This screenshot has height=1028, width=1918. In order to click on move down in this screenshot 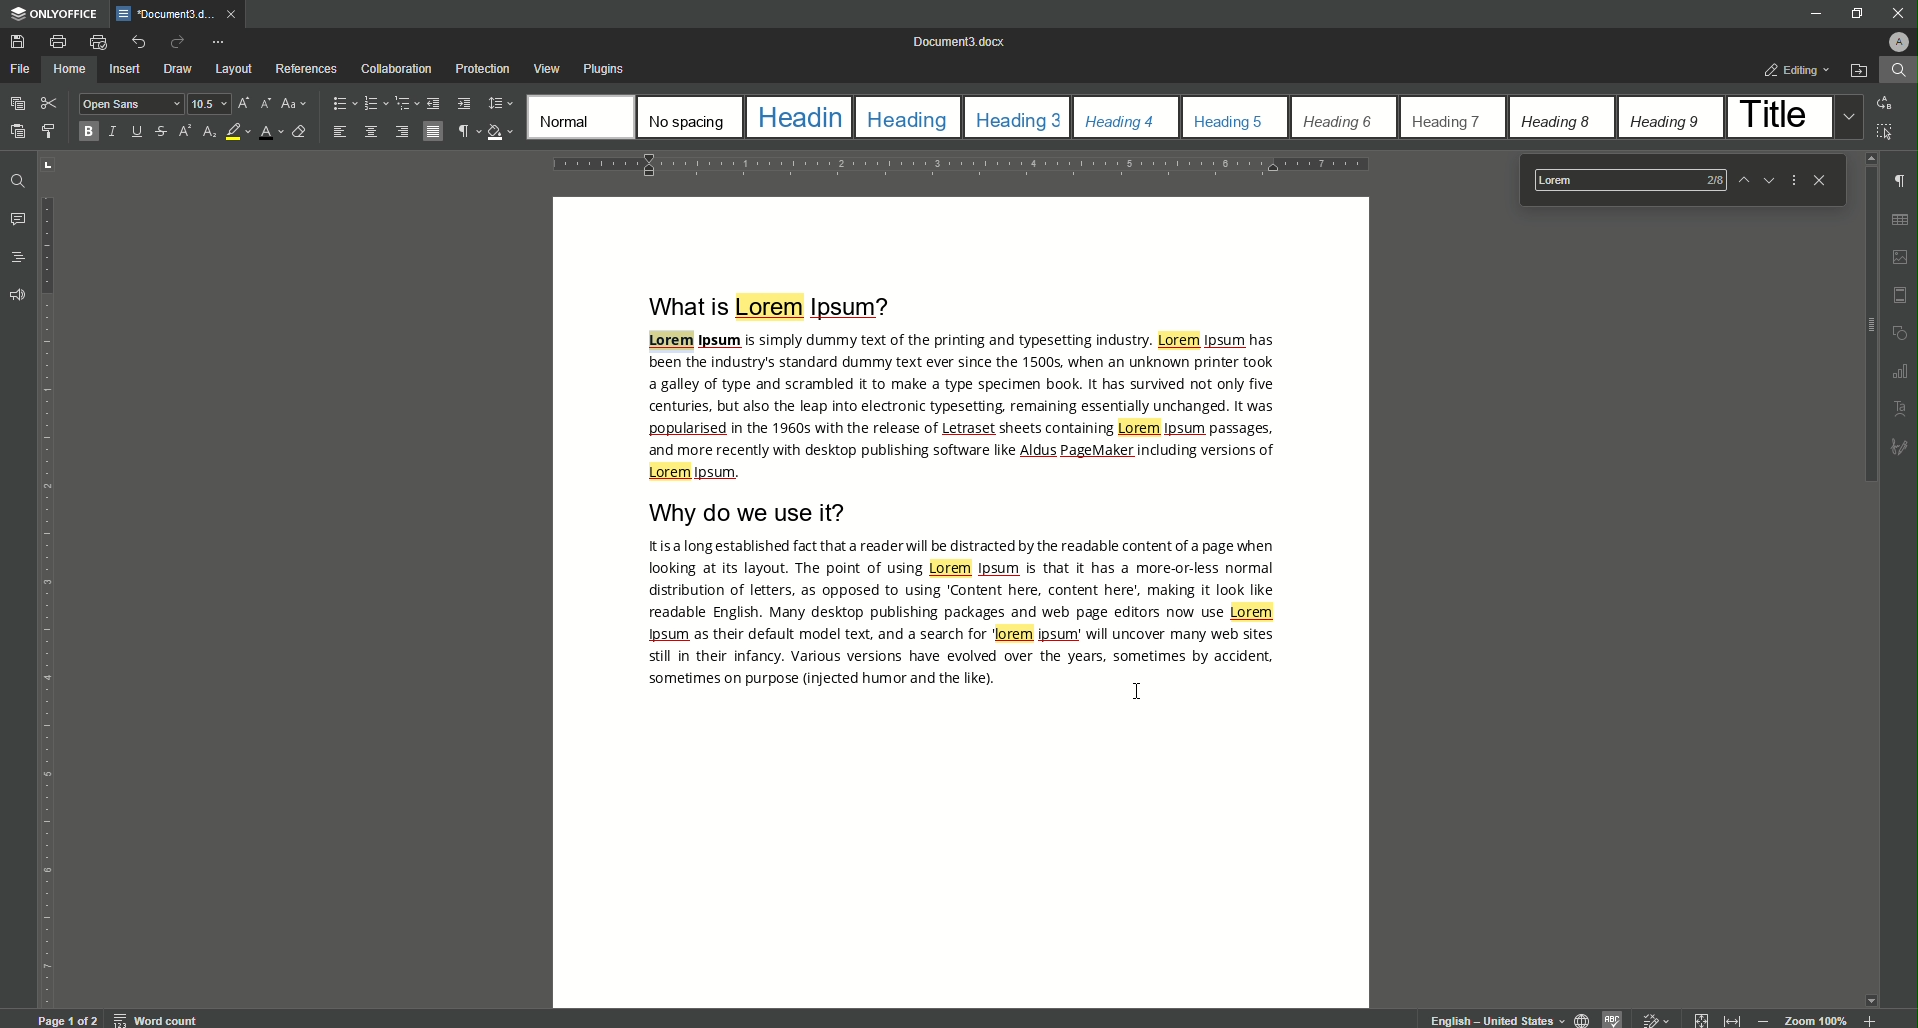, I will do `click(1873, 996)`.